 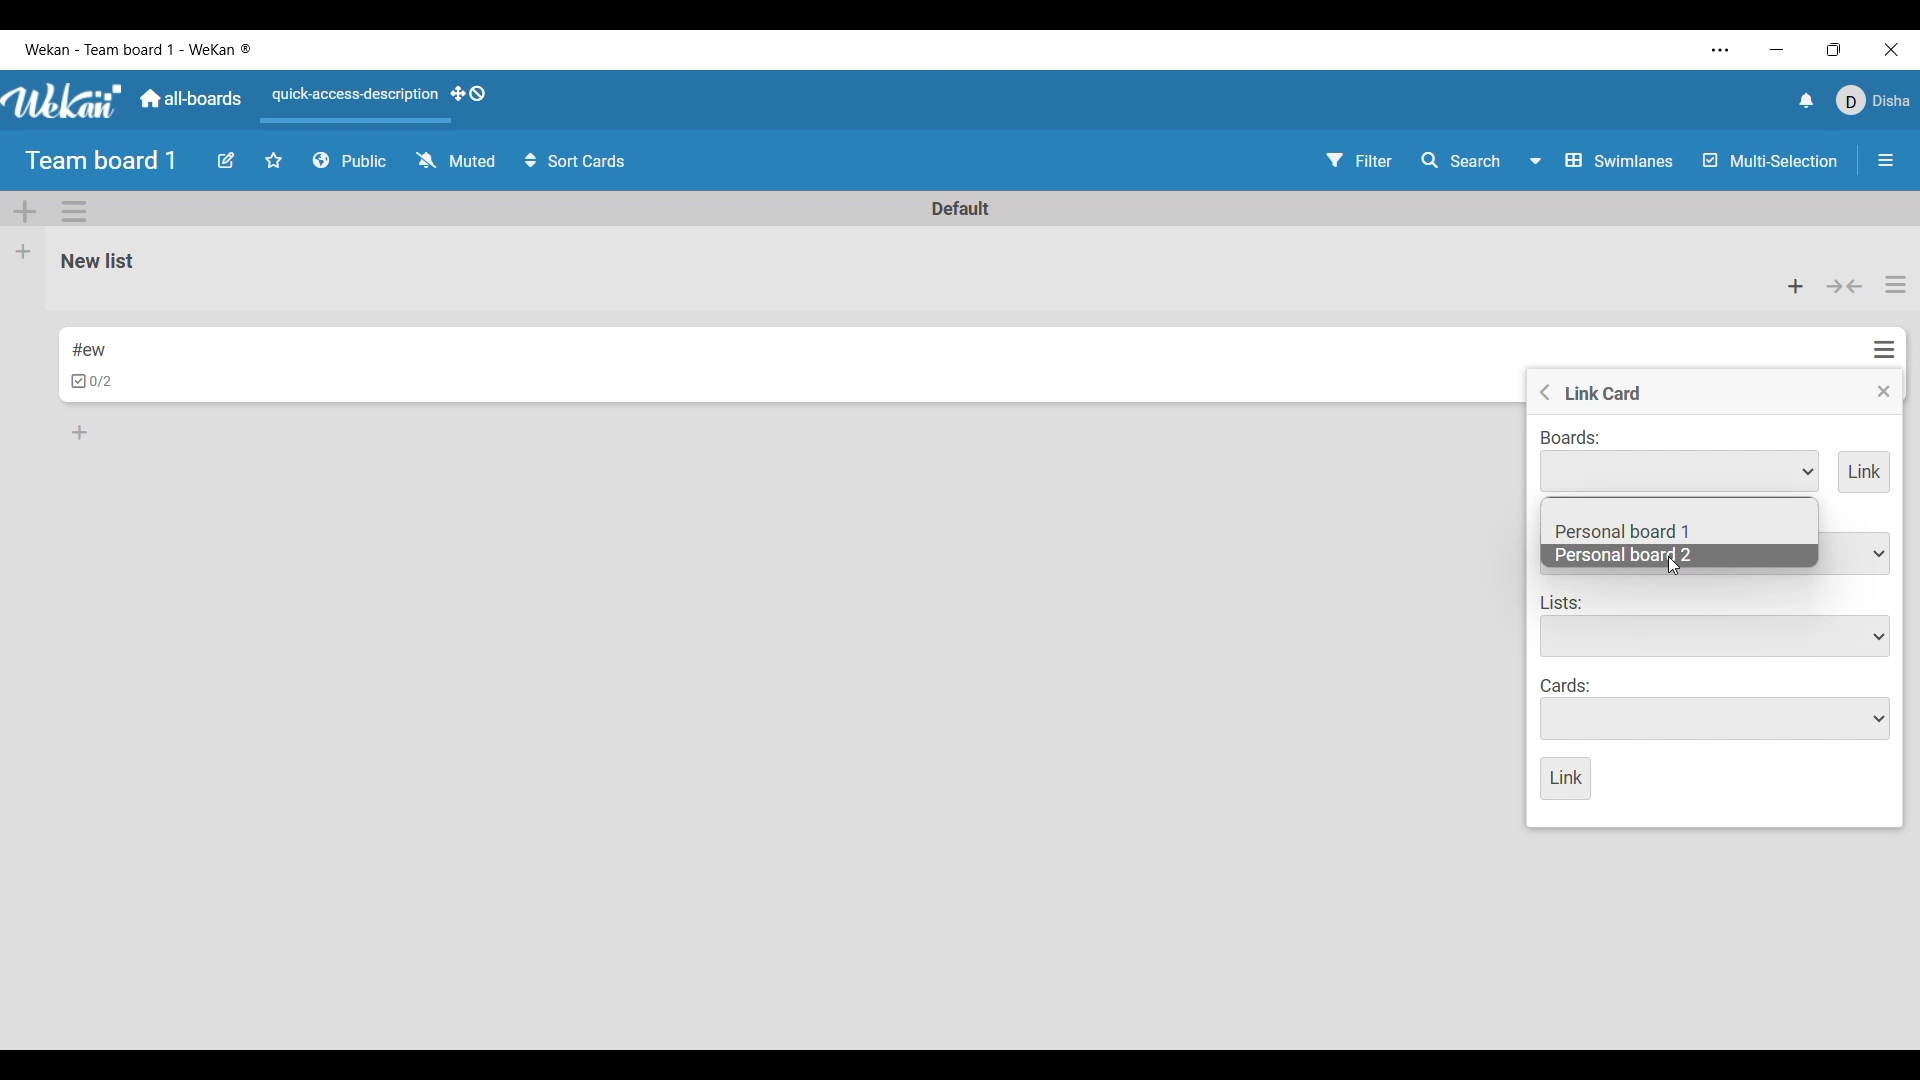 I want to click on Collapse, so click(x=1844, y=287).